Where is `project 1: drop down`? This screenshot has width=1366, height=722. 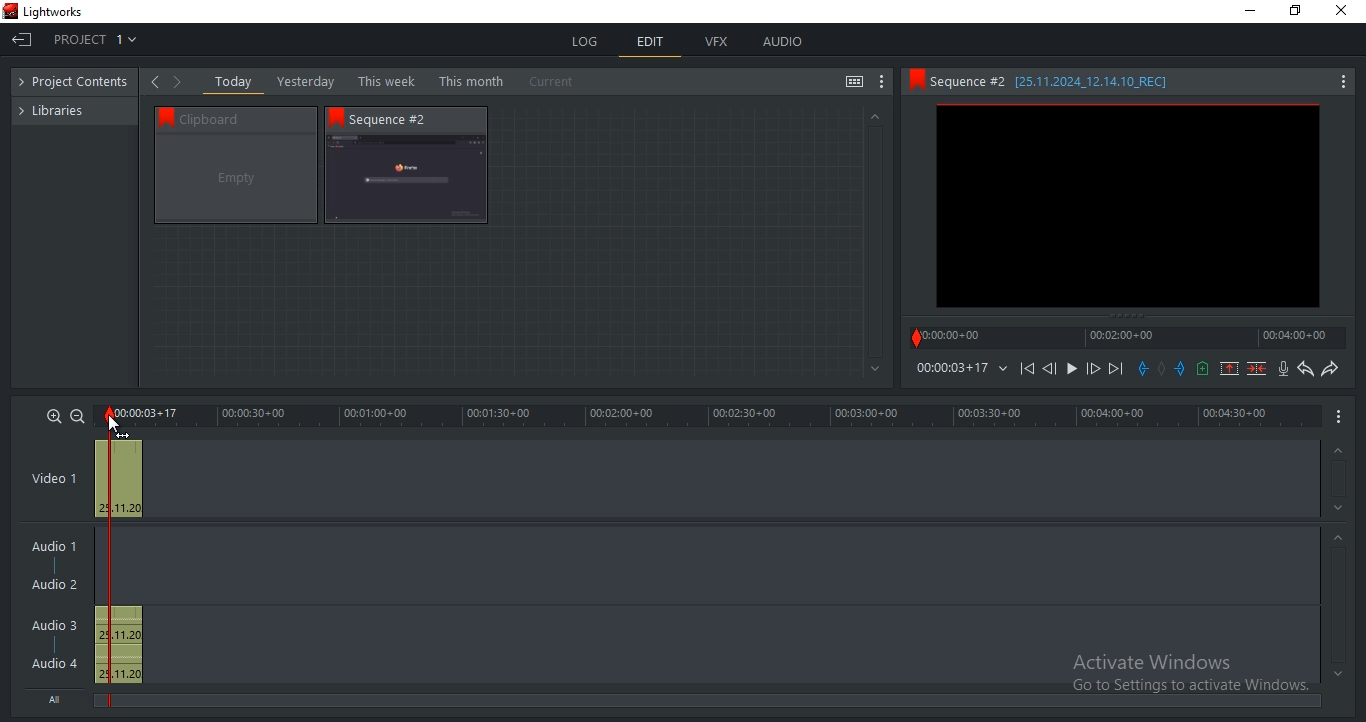
project 1: drop down is located at coordinates (89, 39).